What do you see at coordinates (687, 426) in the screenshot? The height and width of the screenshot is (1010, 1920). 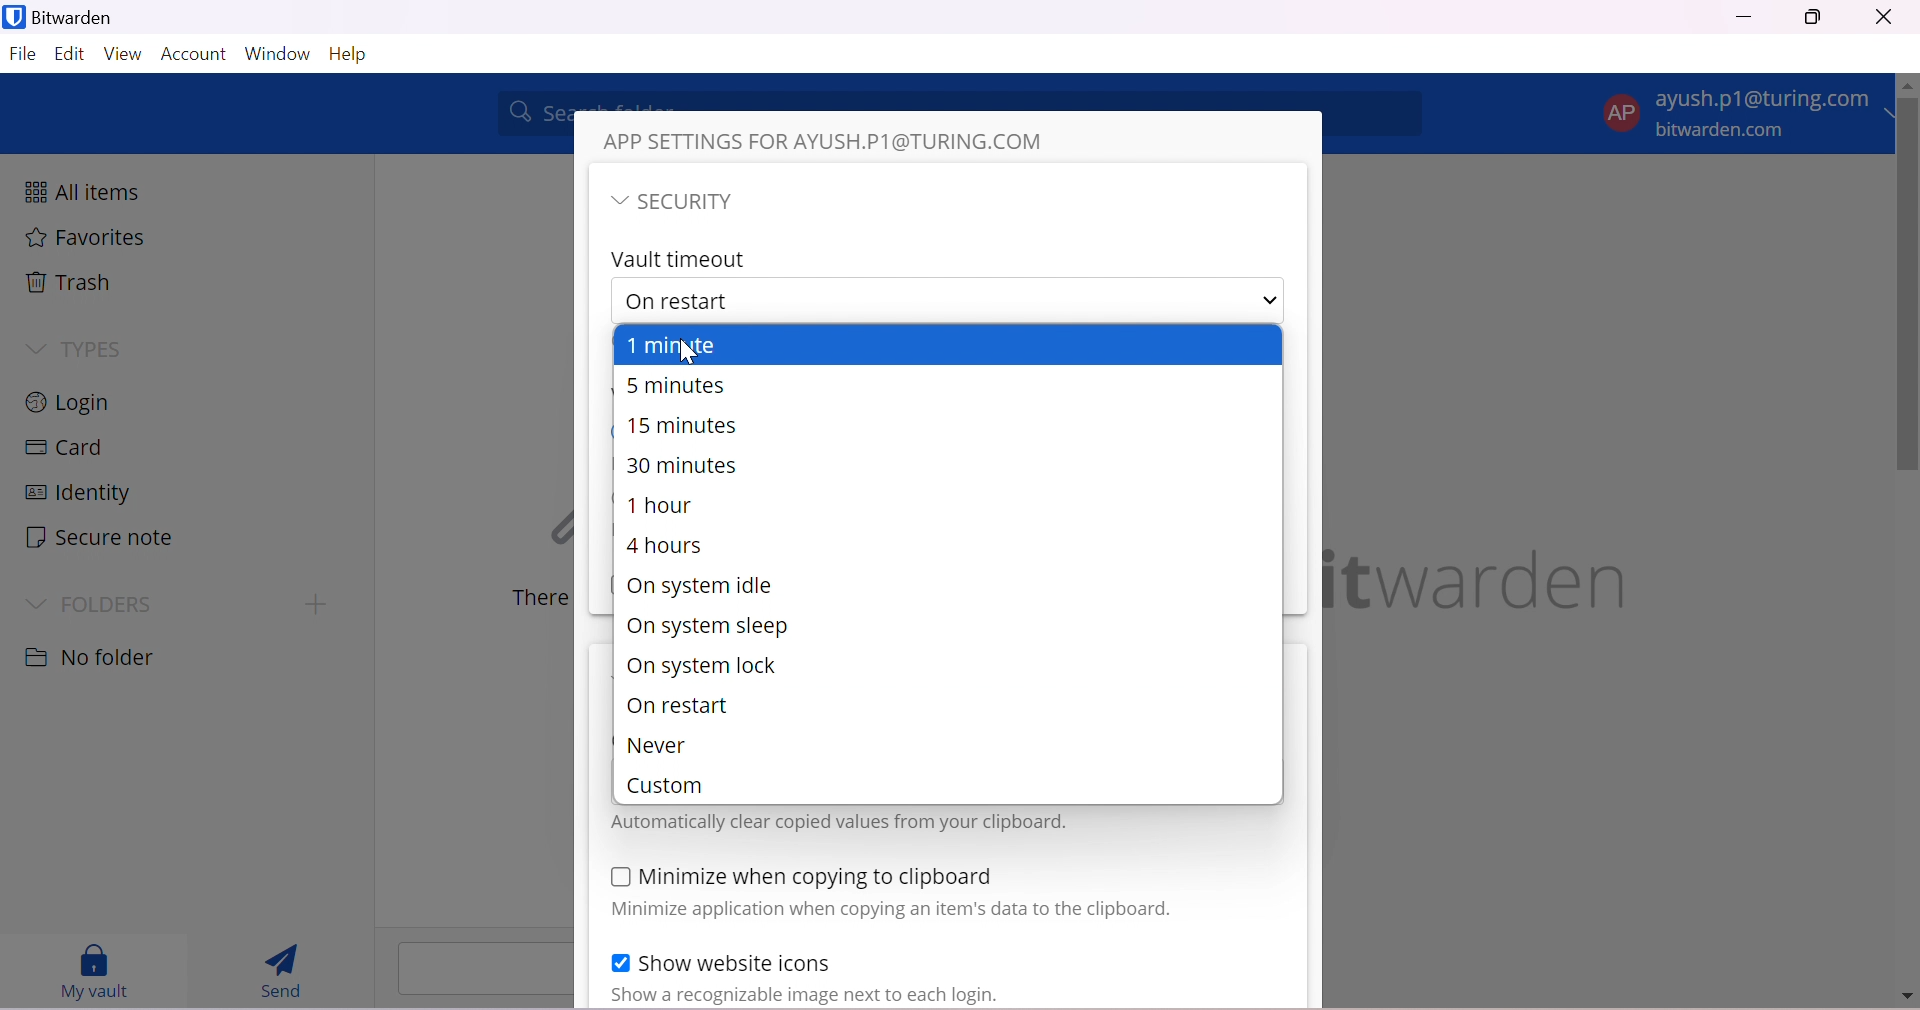 I see `15 minutes` at bounding box center [687, 426].